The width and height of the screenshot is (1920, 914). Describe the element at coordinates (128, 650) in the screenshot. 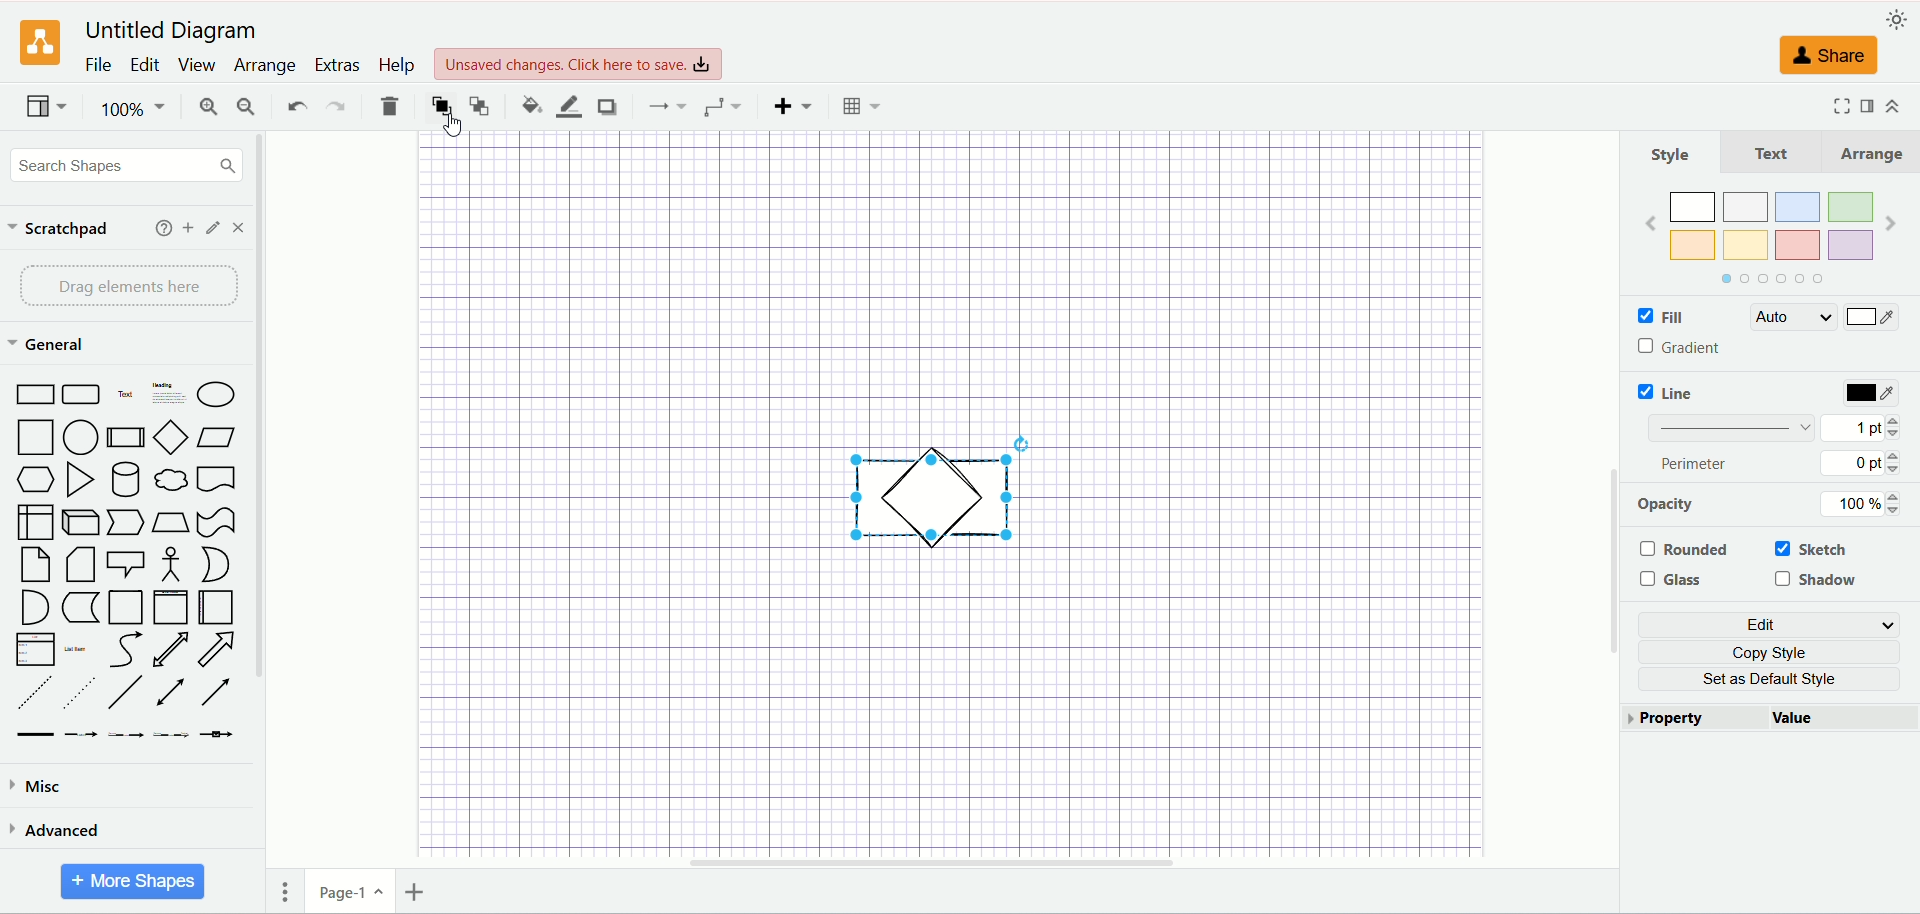

I see `Curve` at that location.